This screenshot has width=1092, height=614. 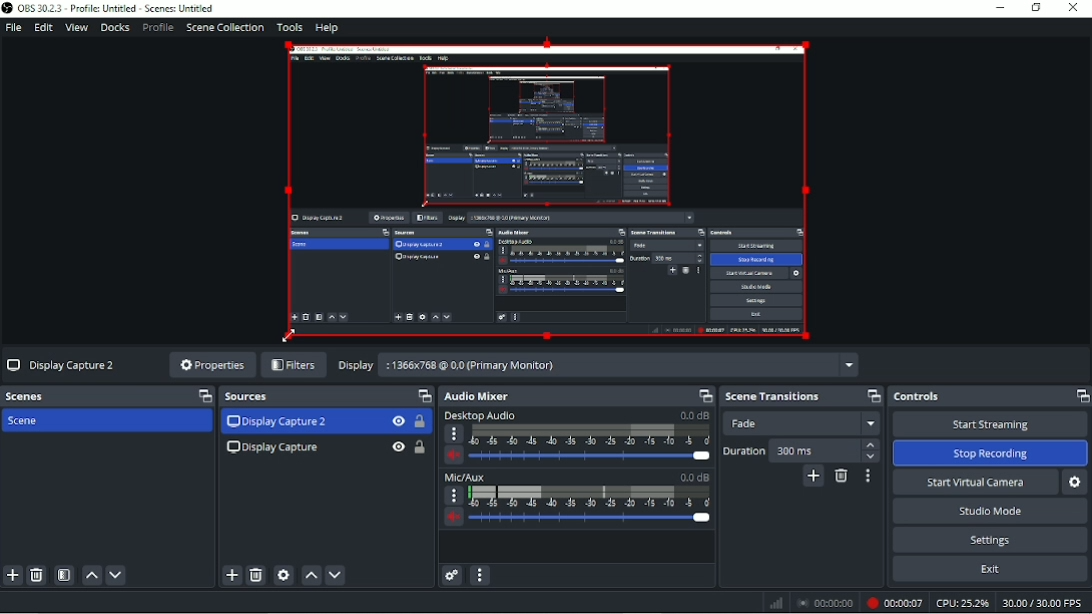 What do you see at coordinates (805, 423) in the screenshot?
I see `Fade` at bounding box center [805, 423].